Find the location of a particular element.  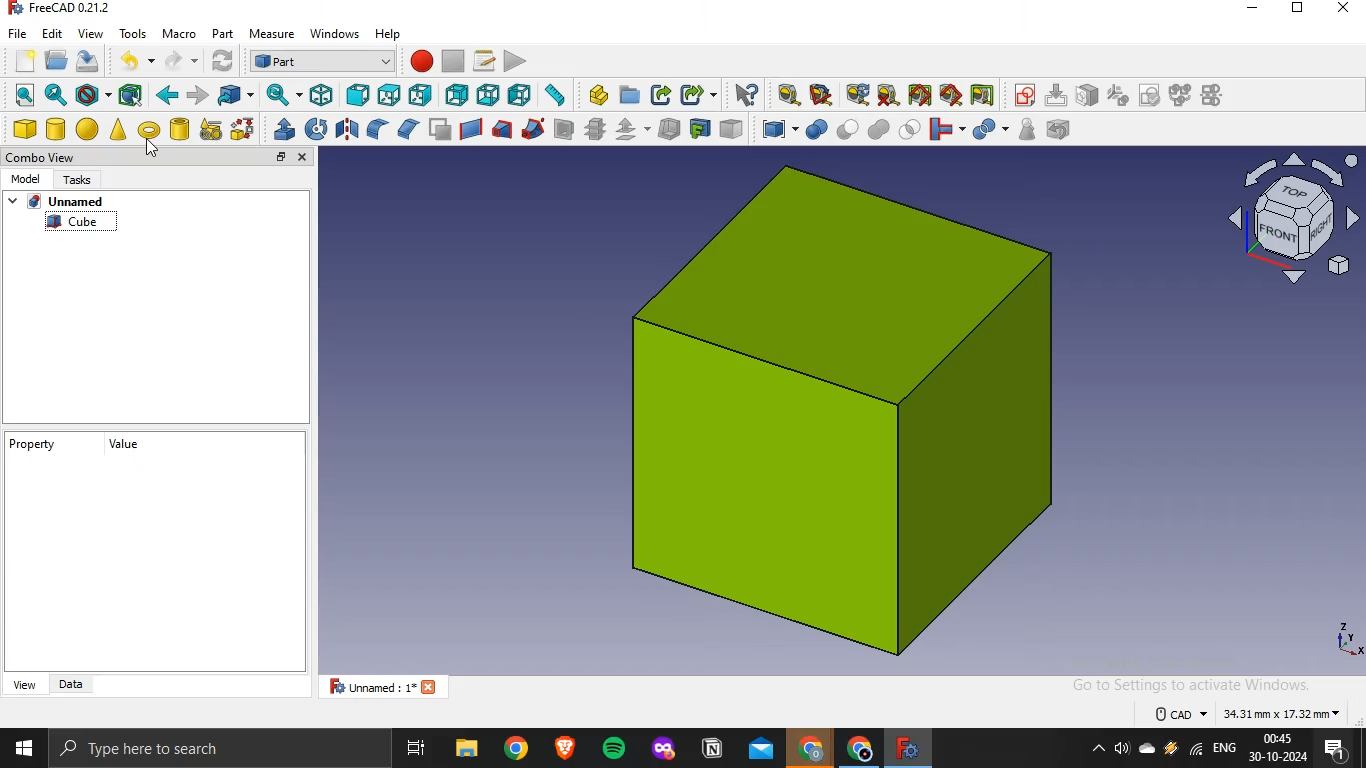

open is located at coordinates (55, 61).